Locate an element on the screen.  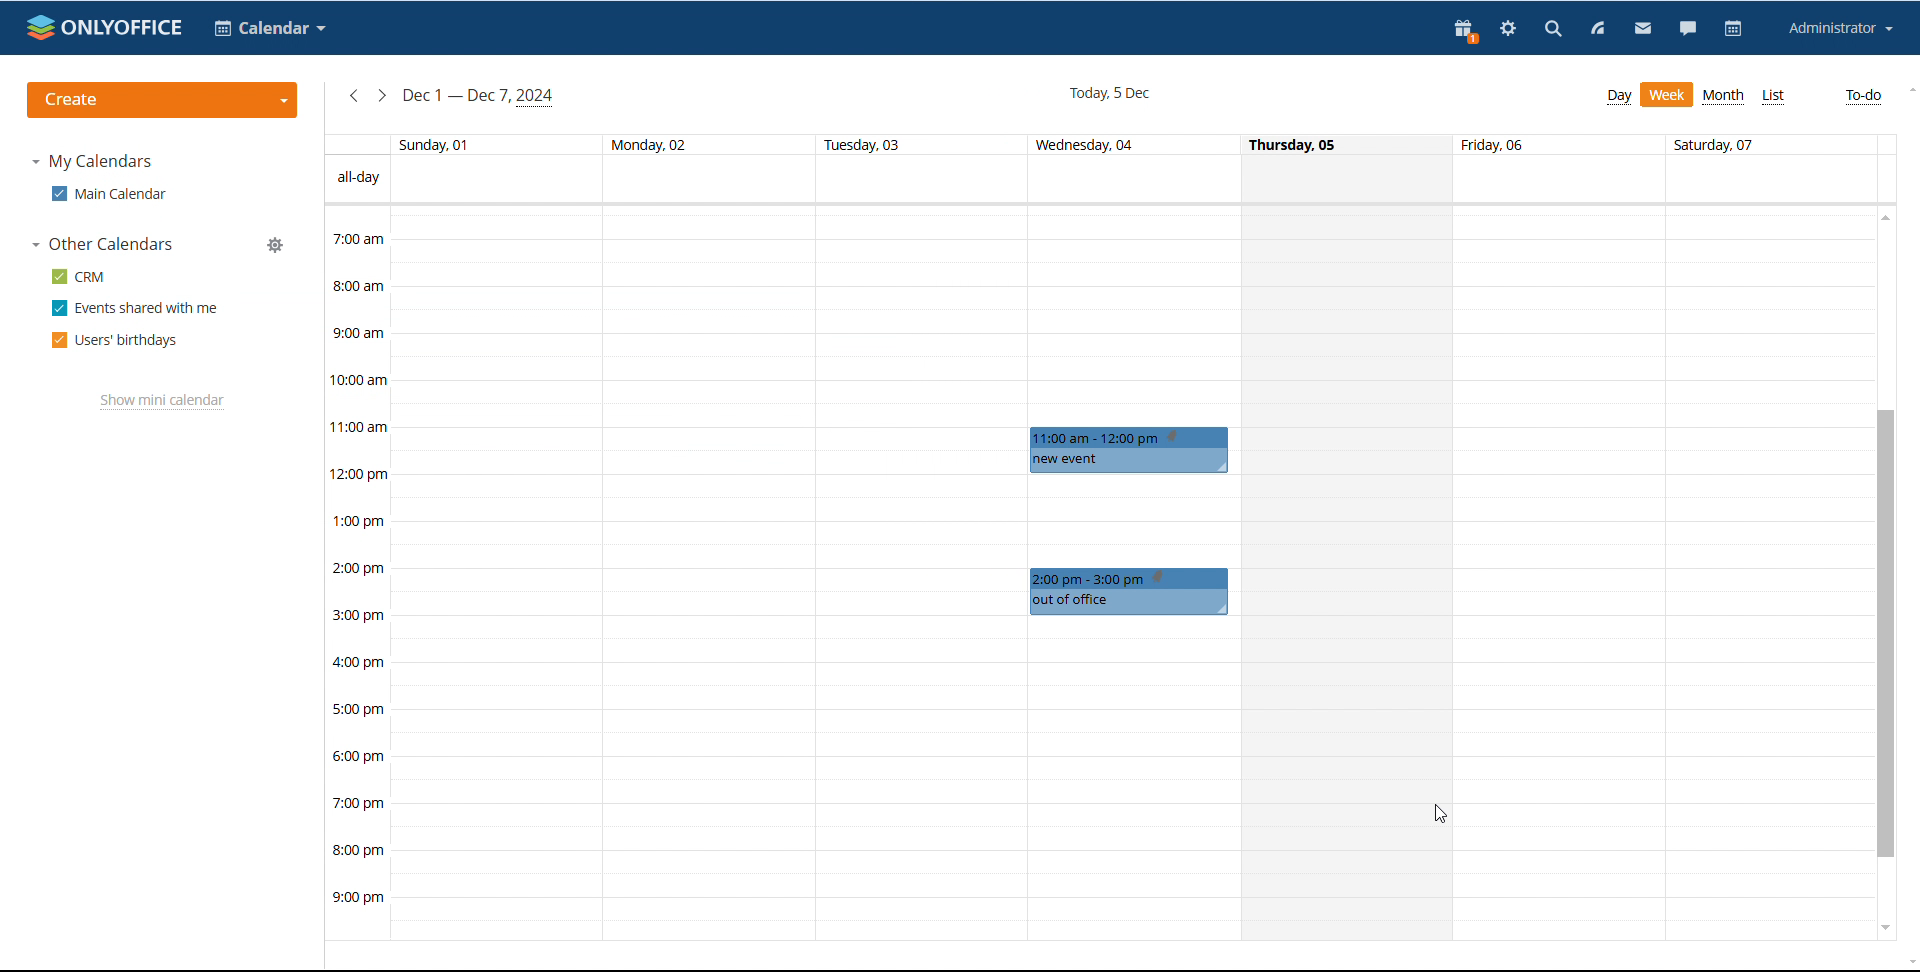
settings is located at coordinates (1506, 31).